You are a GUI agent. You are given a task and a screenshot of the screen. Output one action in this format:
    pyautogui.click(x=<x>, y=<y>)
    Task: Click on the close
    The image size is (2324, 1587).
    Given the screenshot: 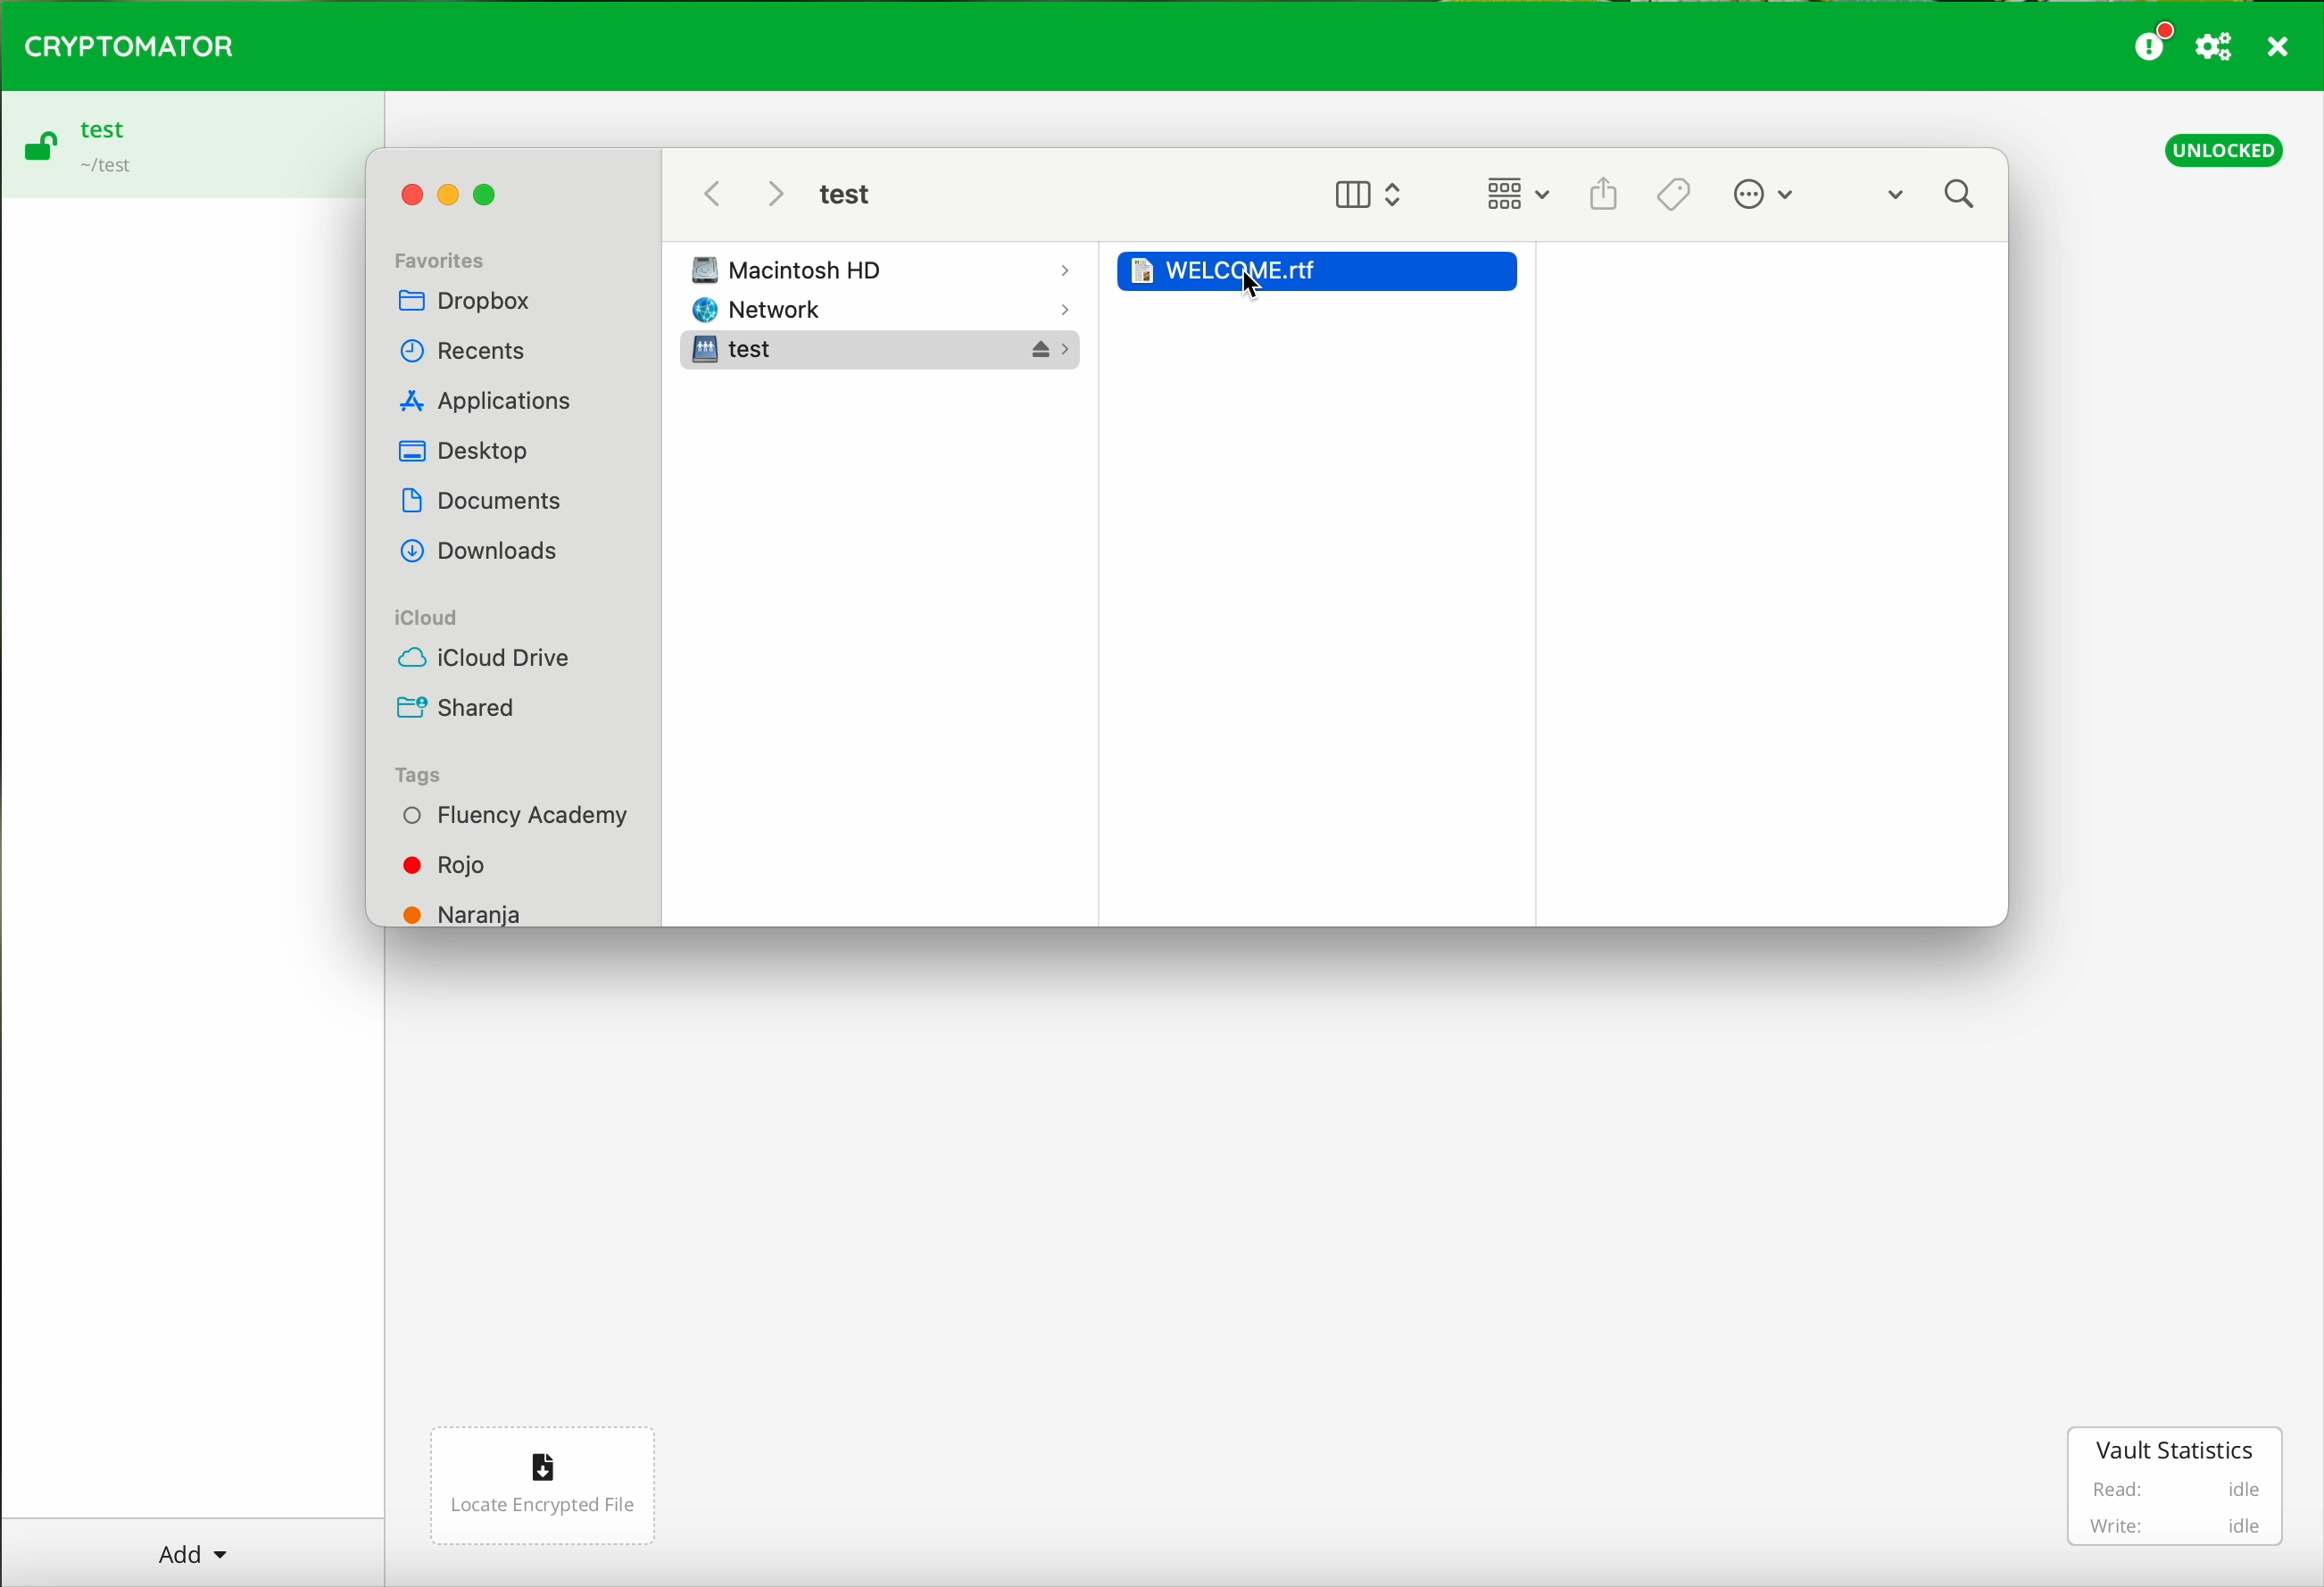 What is the action you would take?
    pyautogui.click(x=2280, y=50)
    